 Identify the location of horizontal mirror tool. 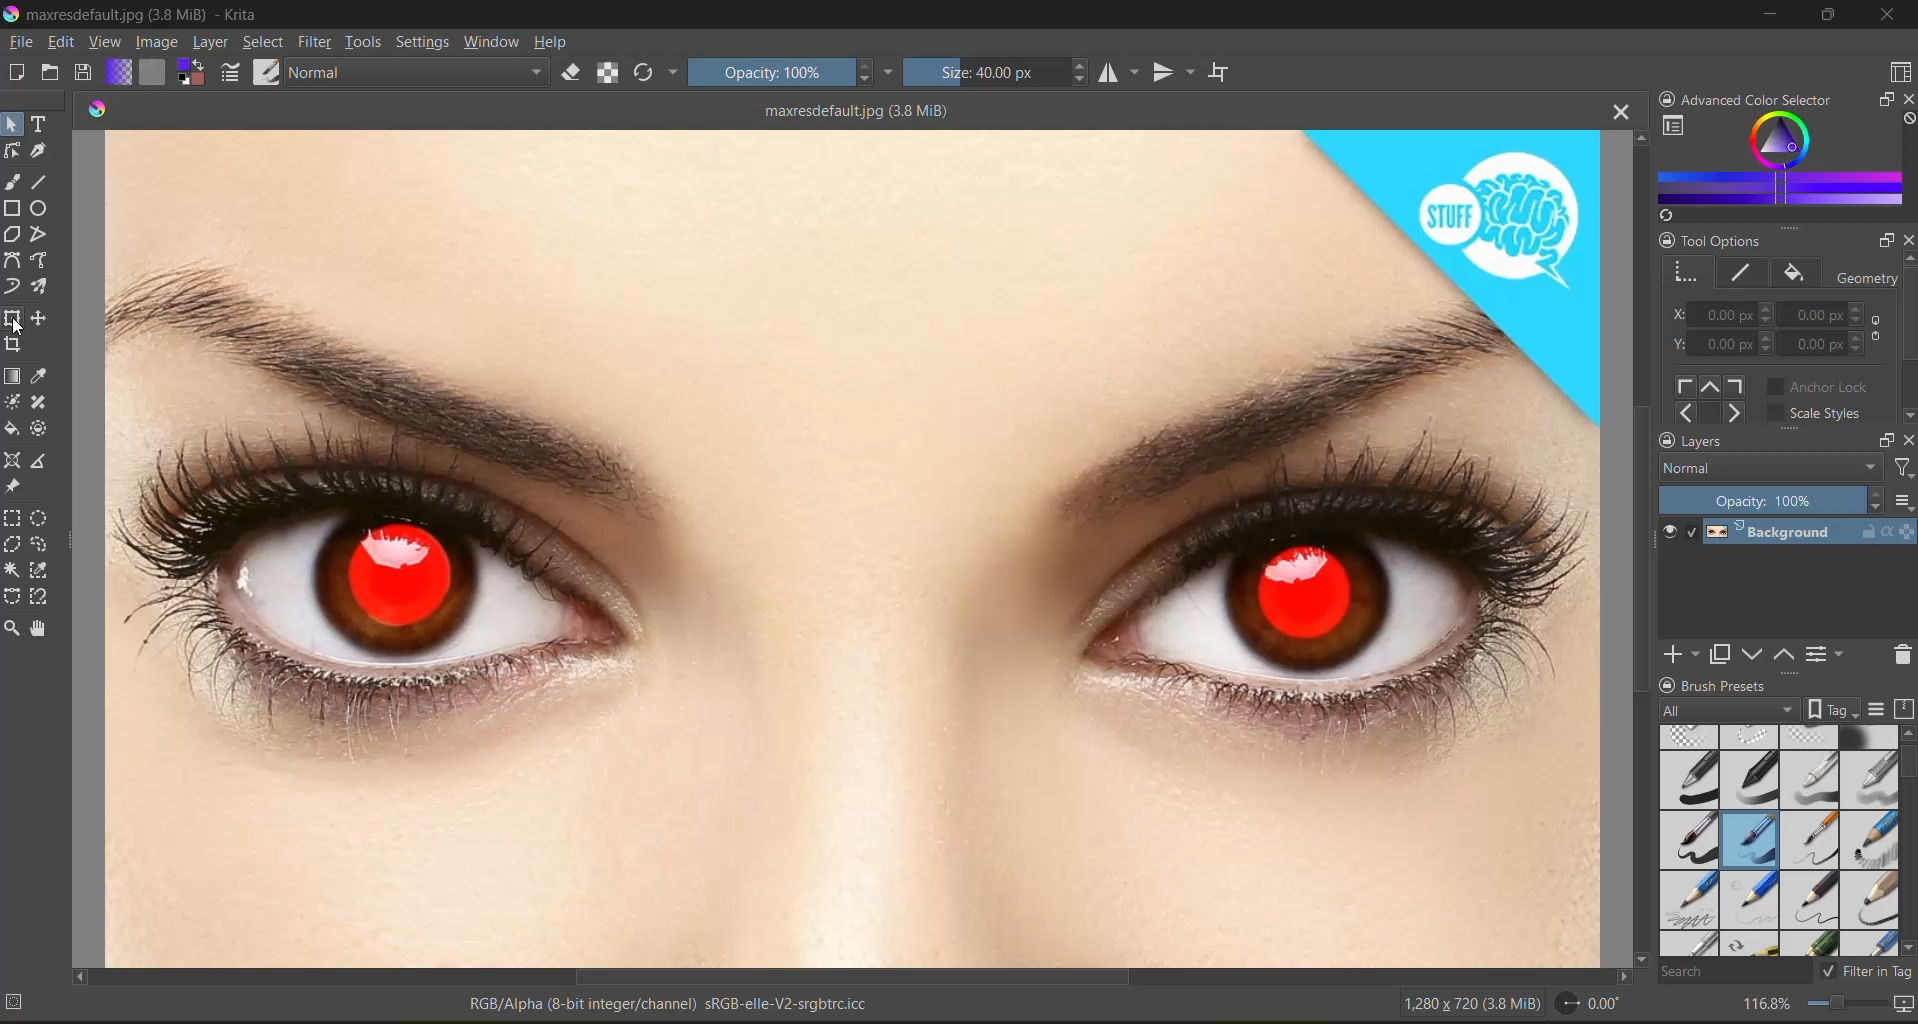
(1123, 74).